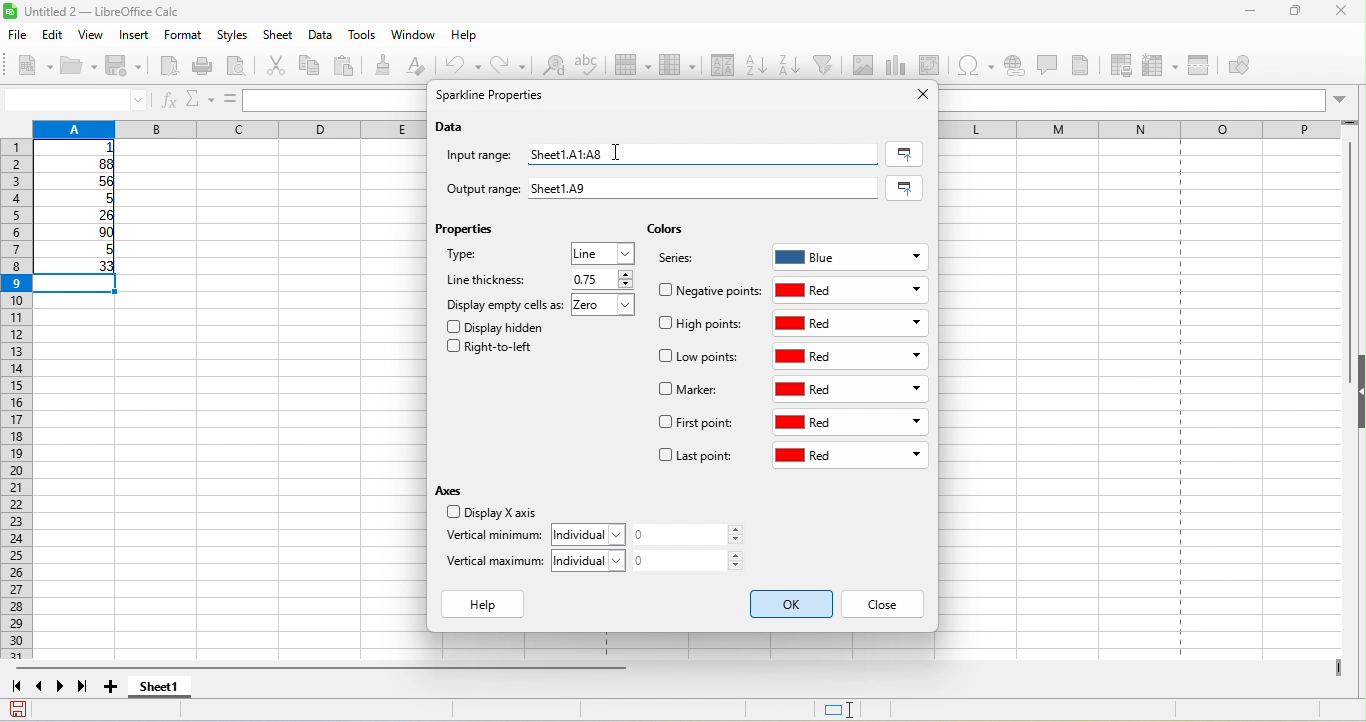 The height and width of the screenshot is (722, 1366). I want to click on scroll to last sheet, so click(88, 689).